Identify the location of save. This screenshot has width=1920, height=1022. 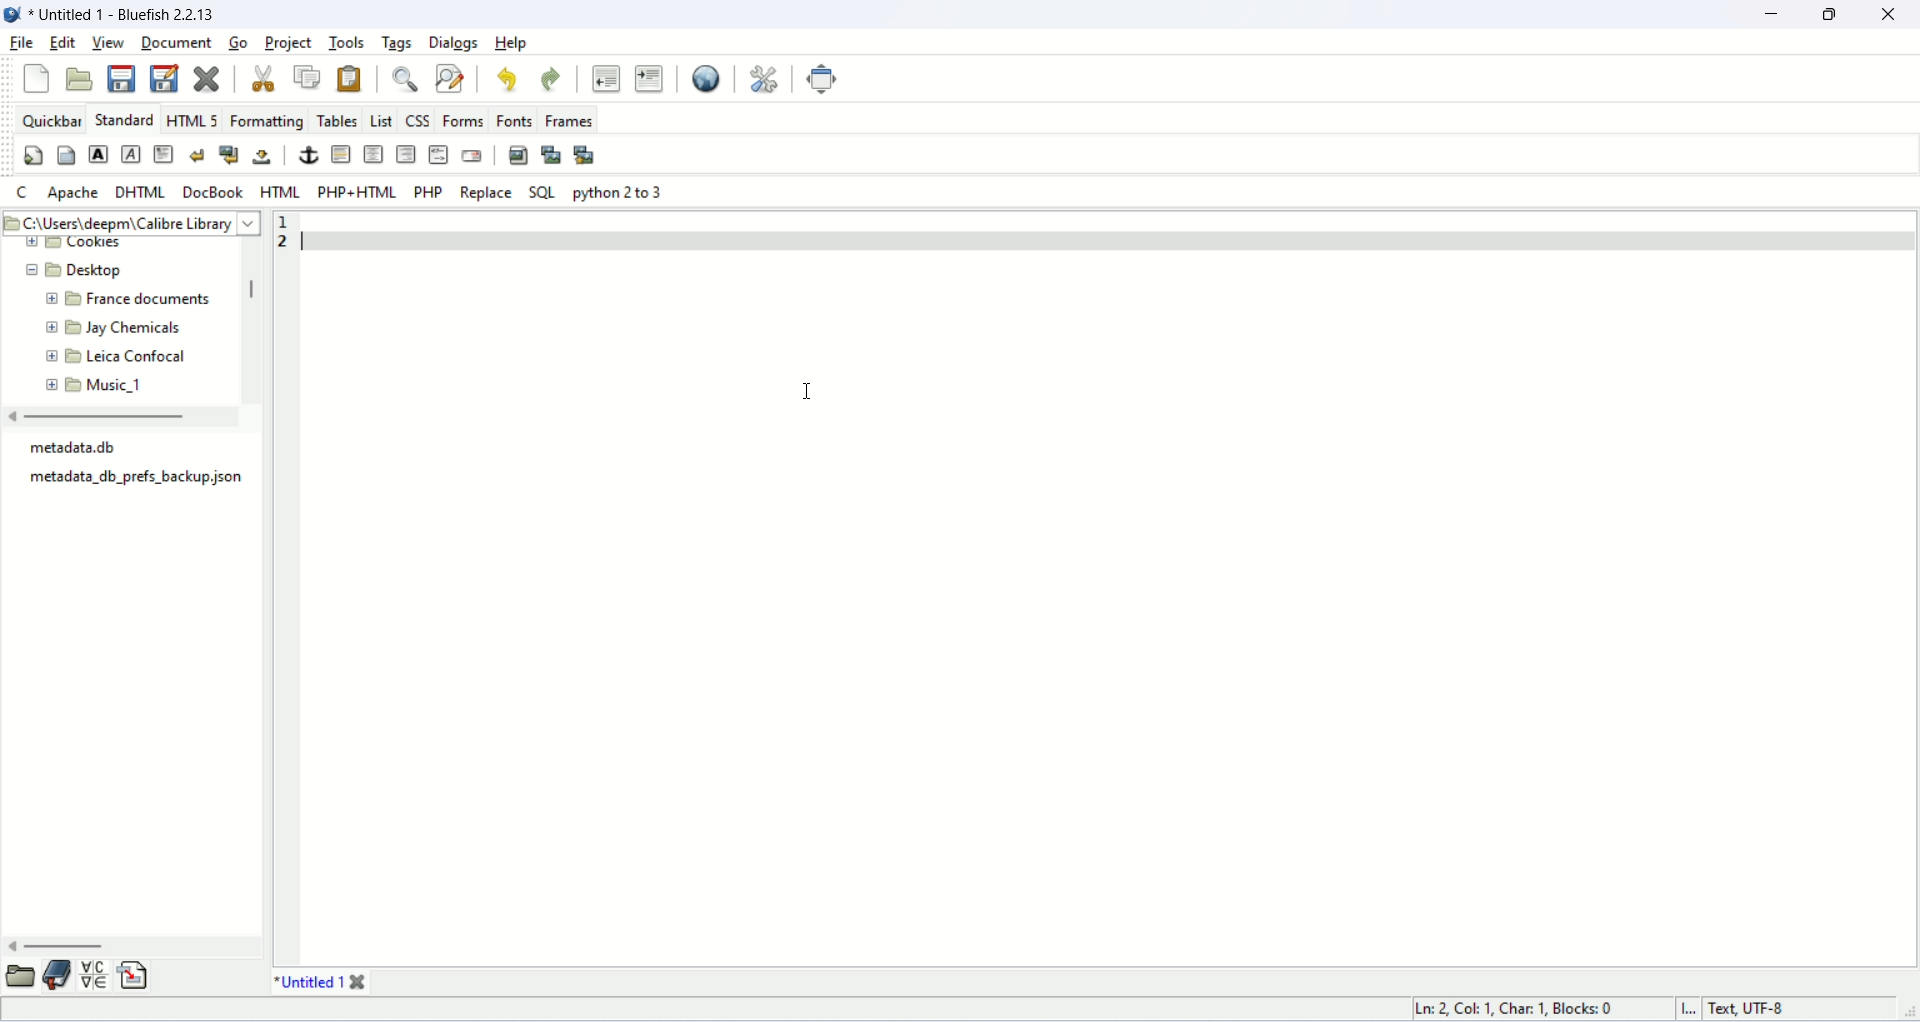
(121, 79).